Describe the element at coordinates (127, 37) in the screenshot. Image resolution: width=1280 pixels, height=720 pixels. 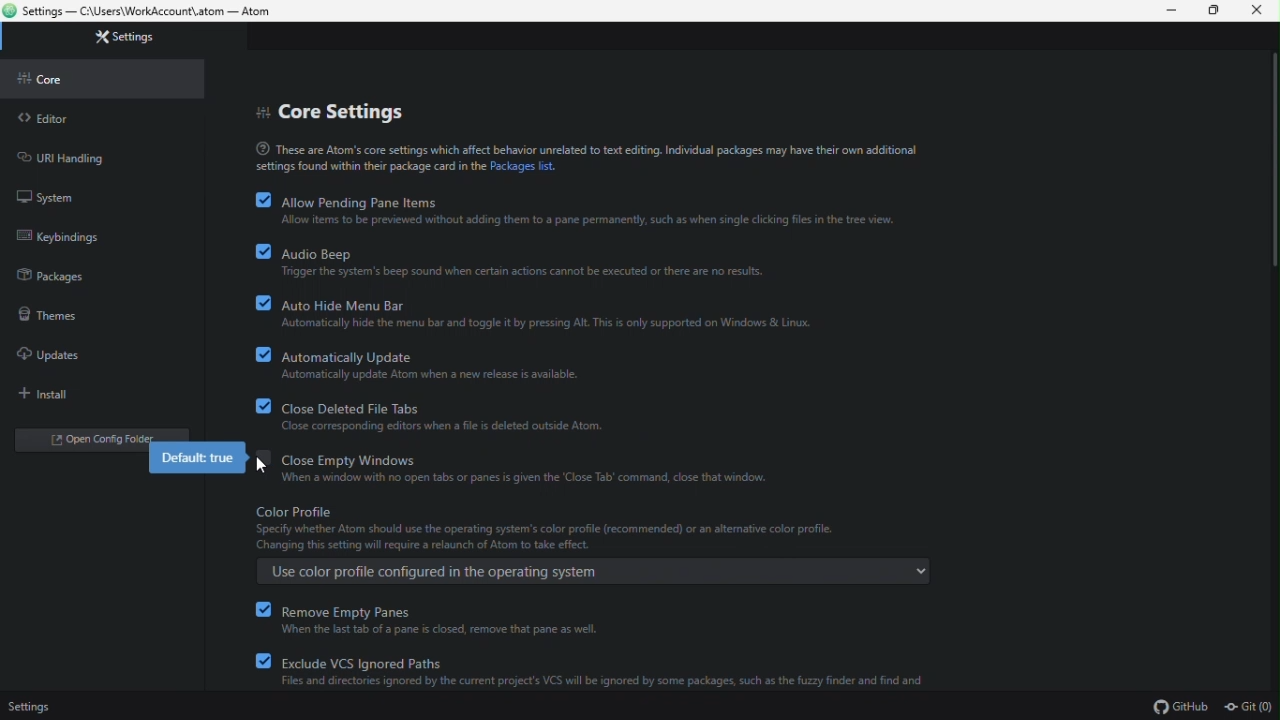
I see `settings` at that location.